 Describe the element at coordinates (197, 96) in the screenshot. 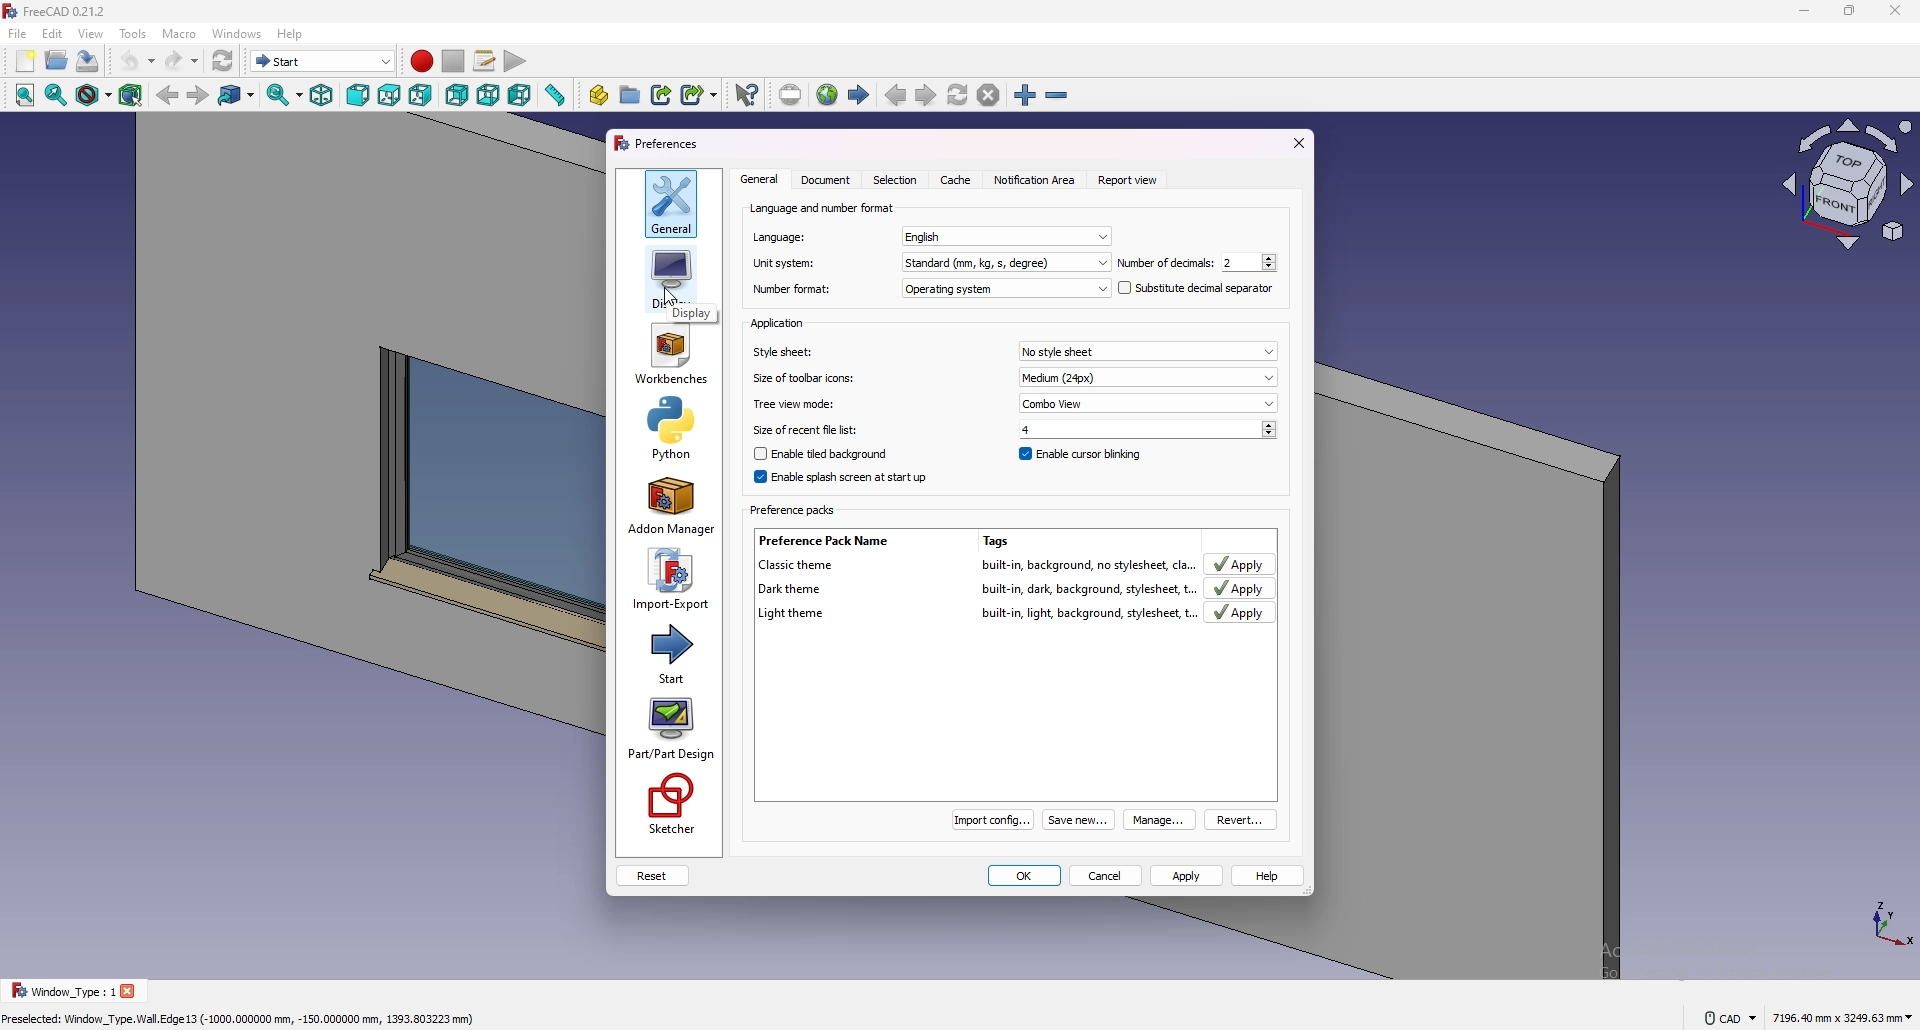

I see `forward` at that location.